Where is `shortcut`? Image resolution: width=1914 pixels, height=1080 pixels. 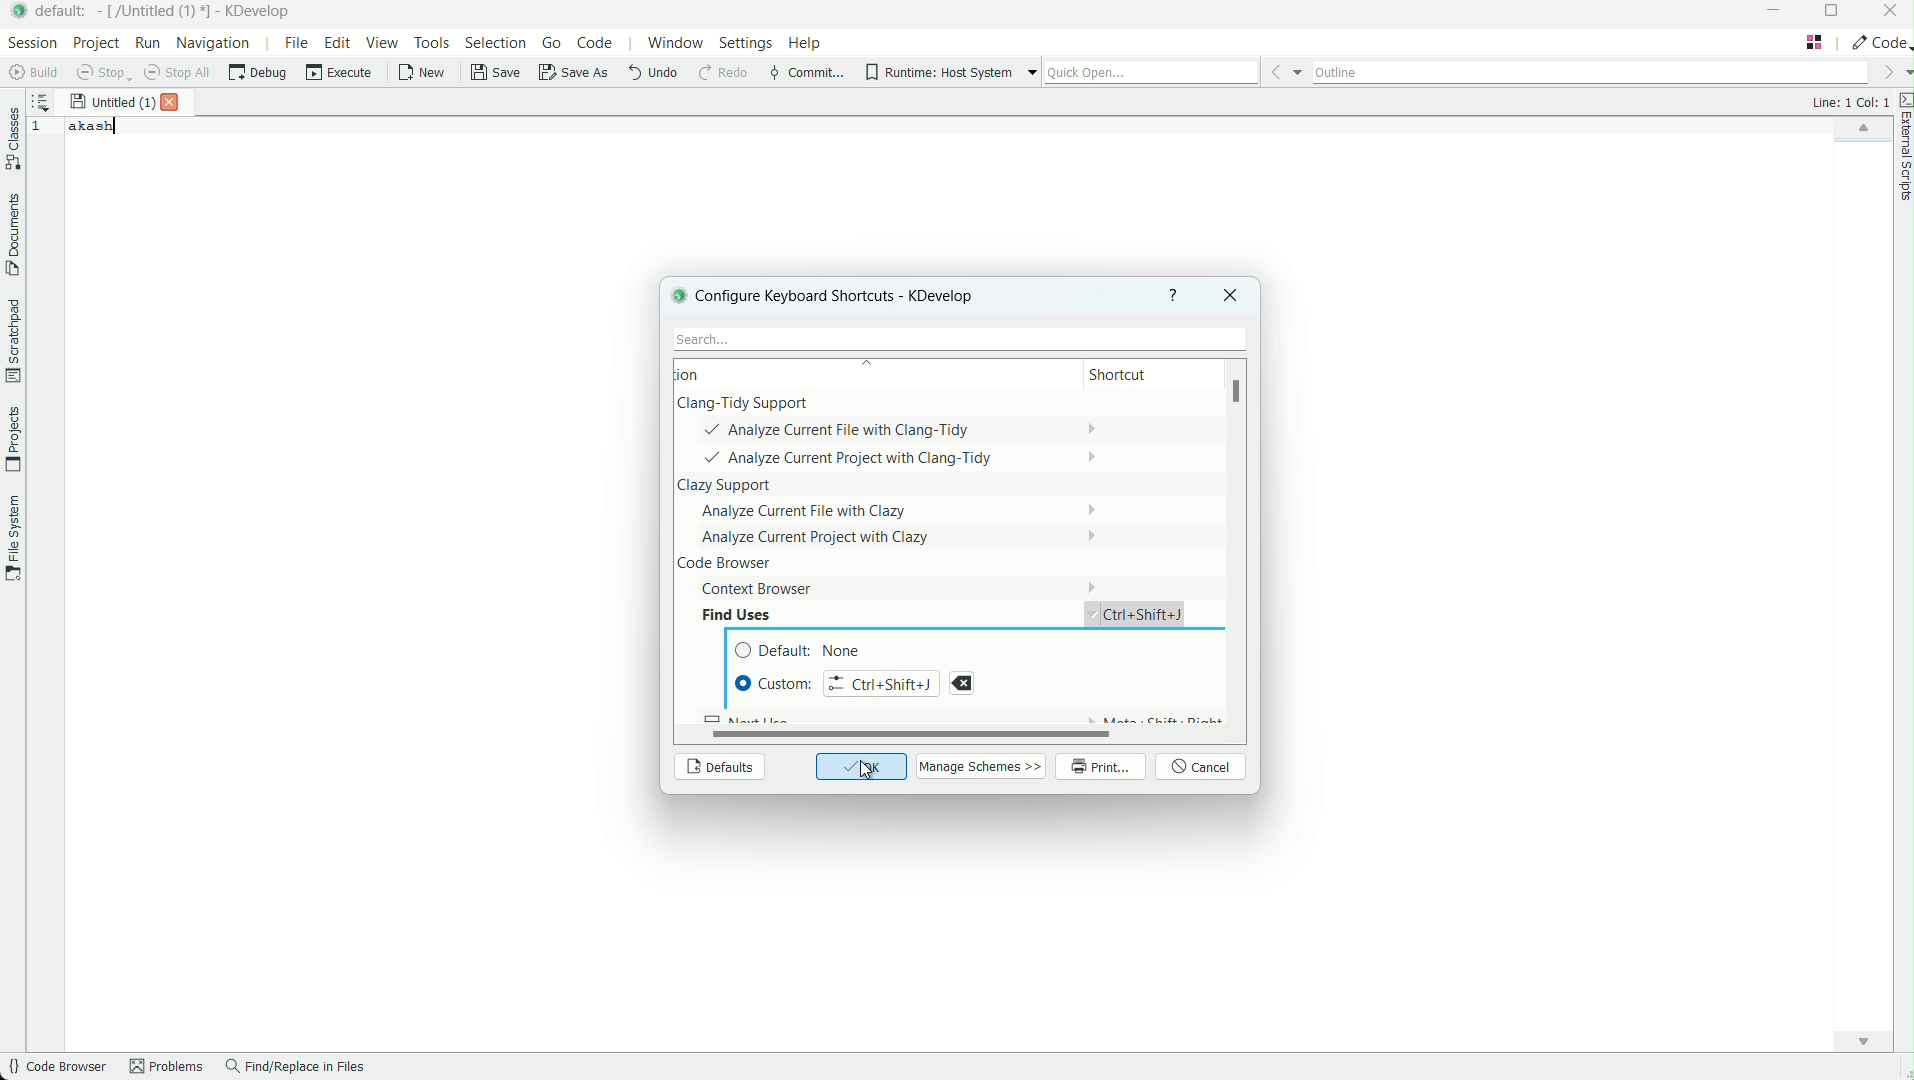 shortcut is located at coordinates (1136, 376).